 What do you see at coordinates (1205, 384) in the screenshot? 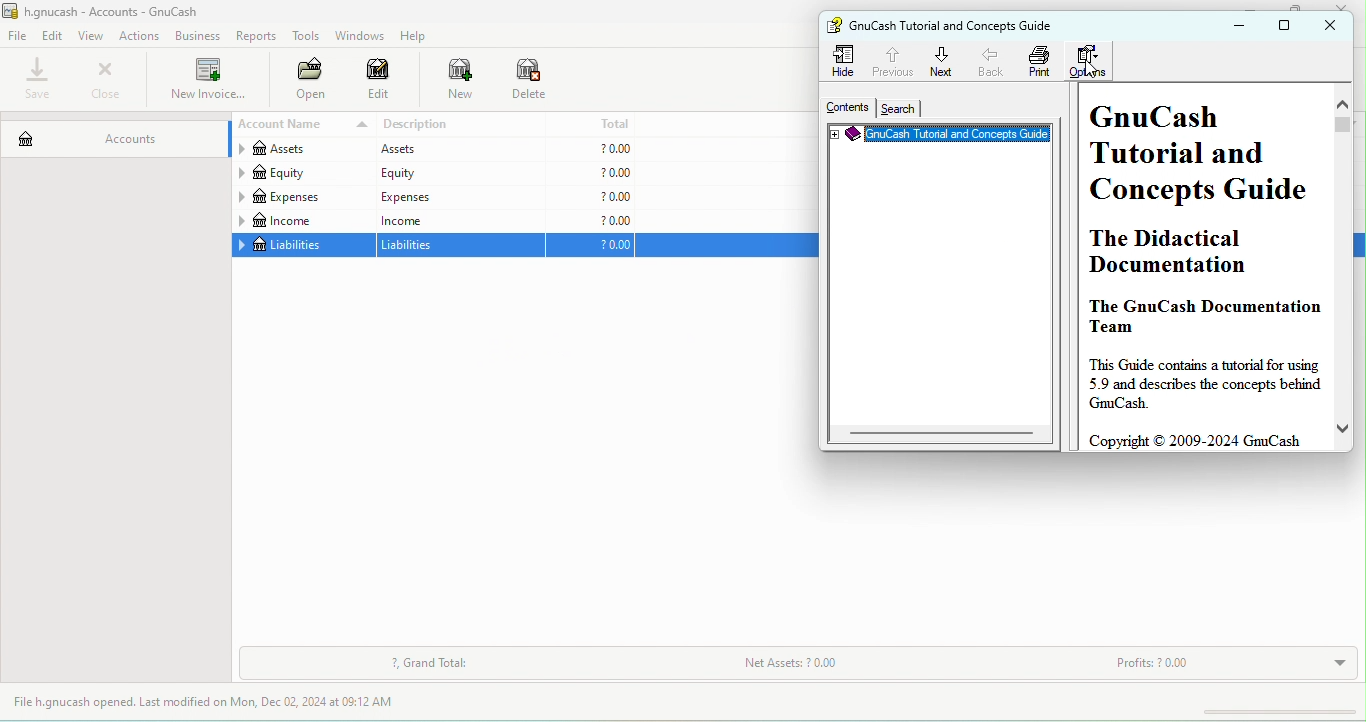
I see `this guide contains a tutorial for using 5.9 and describes the concepts behind gnucash` at bounding box center [1205, 384].